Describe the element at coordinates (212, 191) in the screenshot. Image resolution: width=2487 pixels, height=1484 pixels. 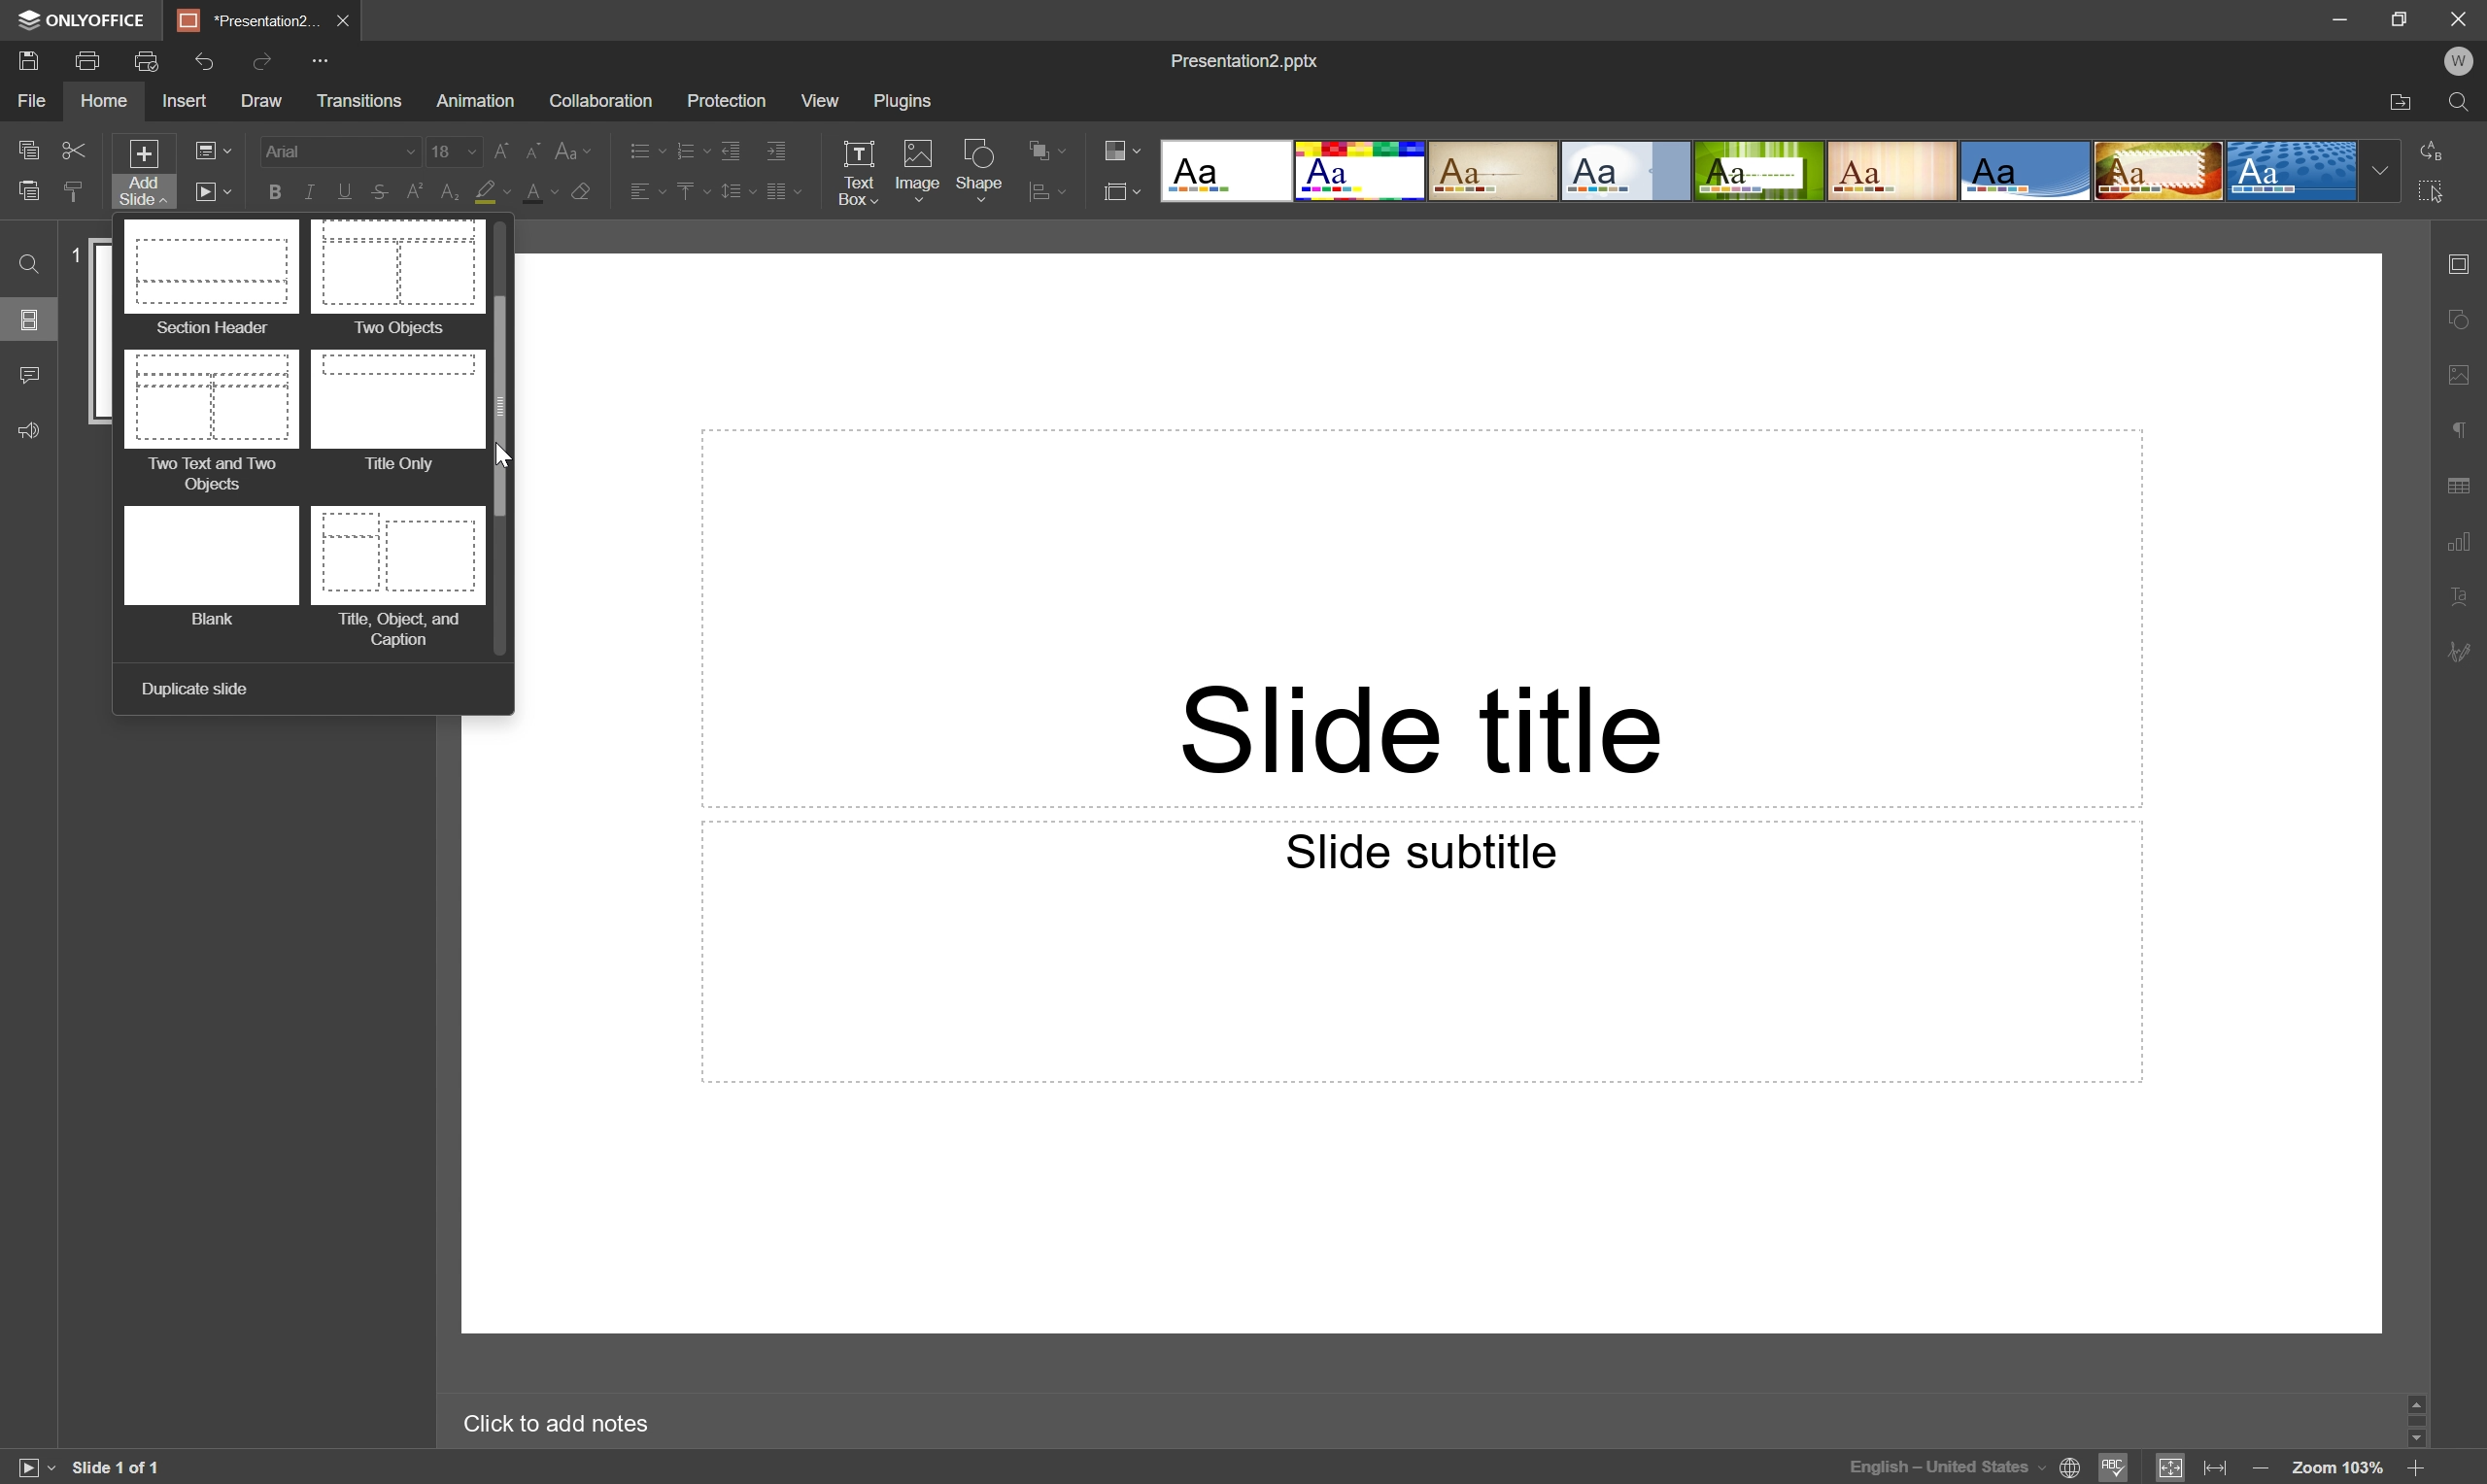
I see `Start slideshow` at that location.